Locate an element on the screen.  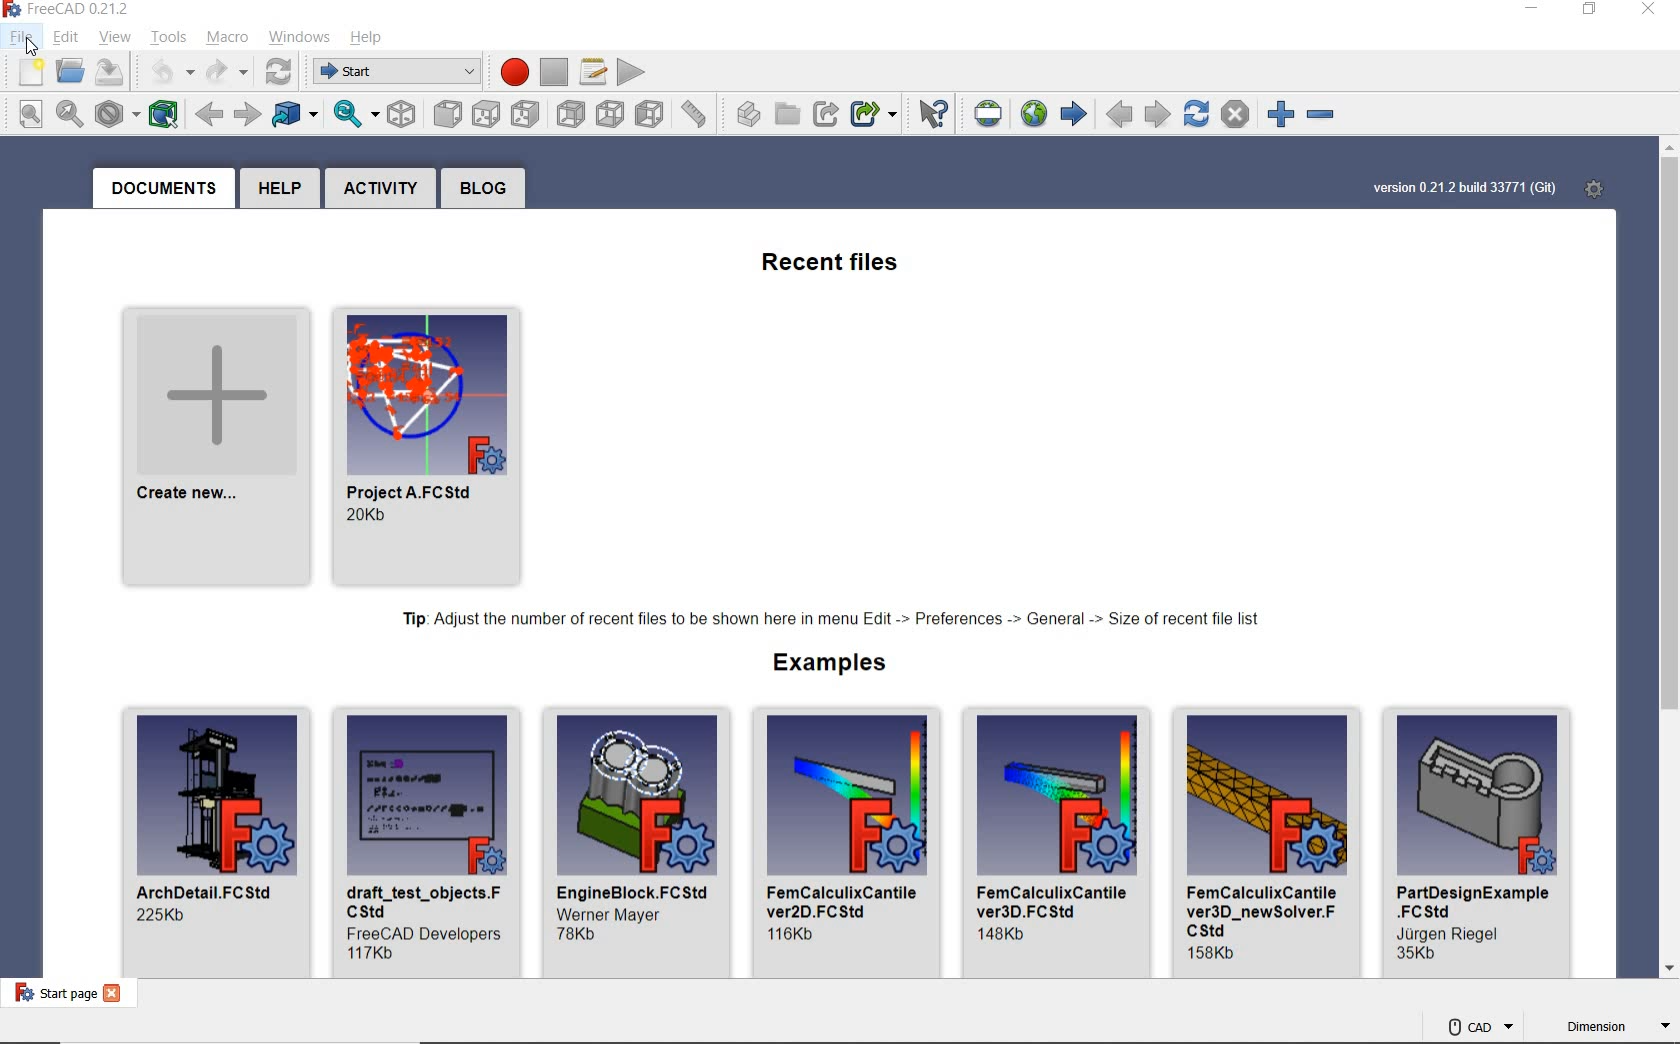
close is located at coordinates (114, 993).